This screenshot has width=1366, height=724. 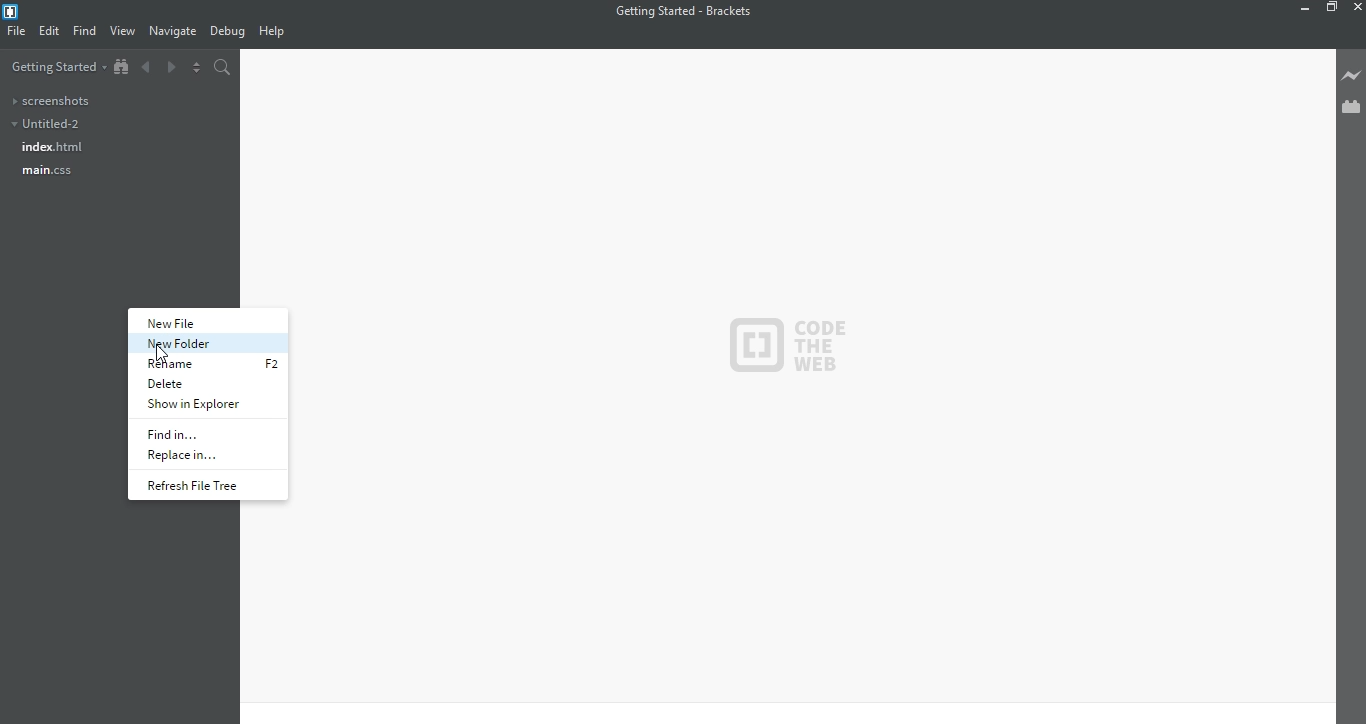 What do you see at coordinates (86, 30) in the screenshot?
I see `find` at bounding box center [86, 30].